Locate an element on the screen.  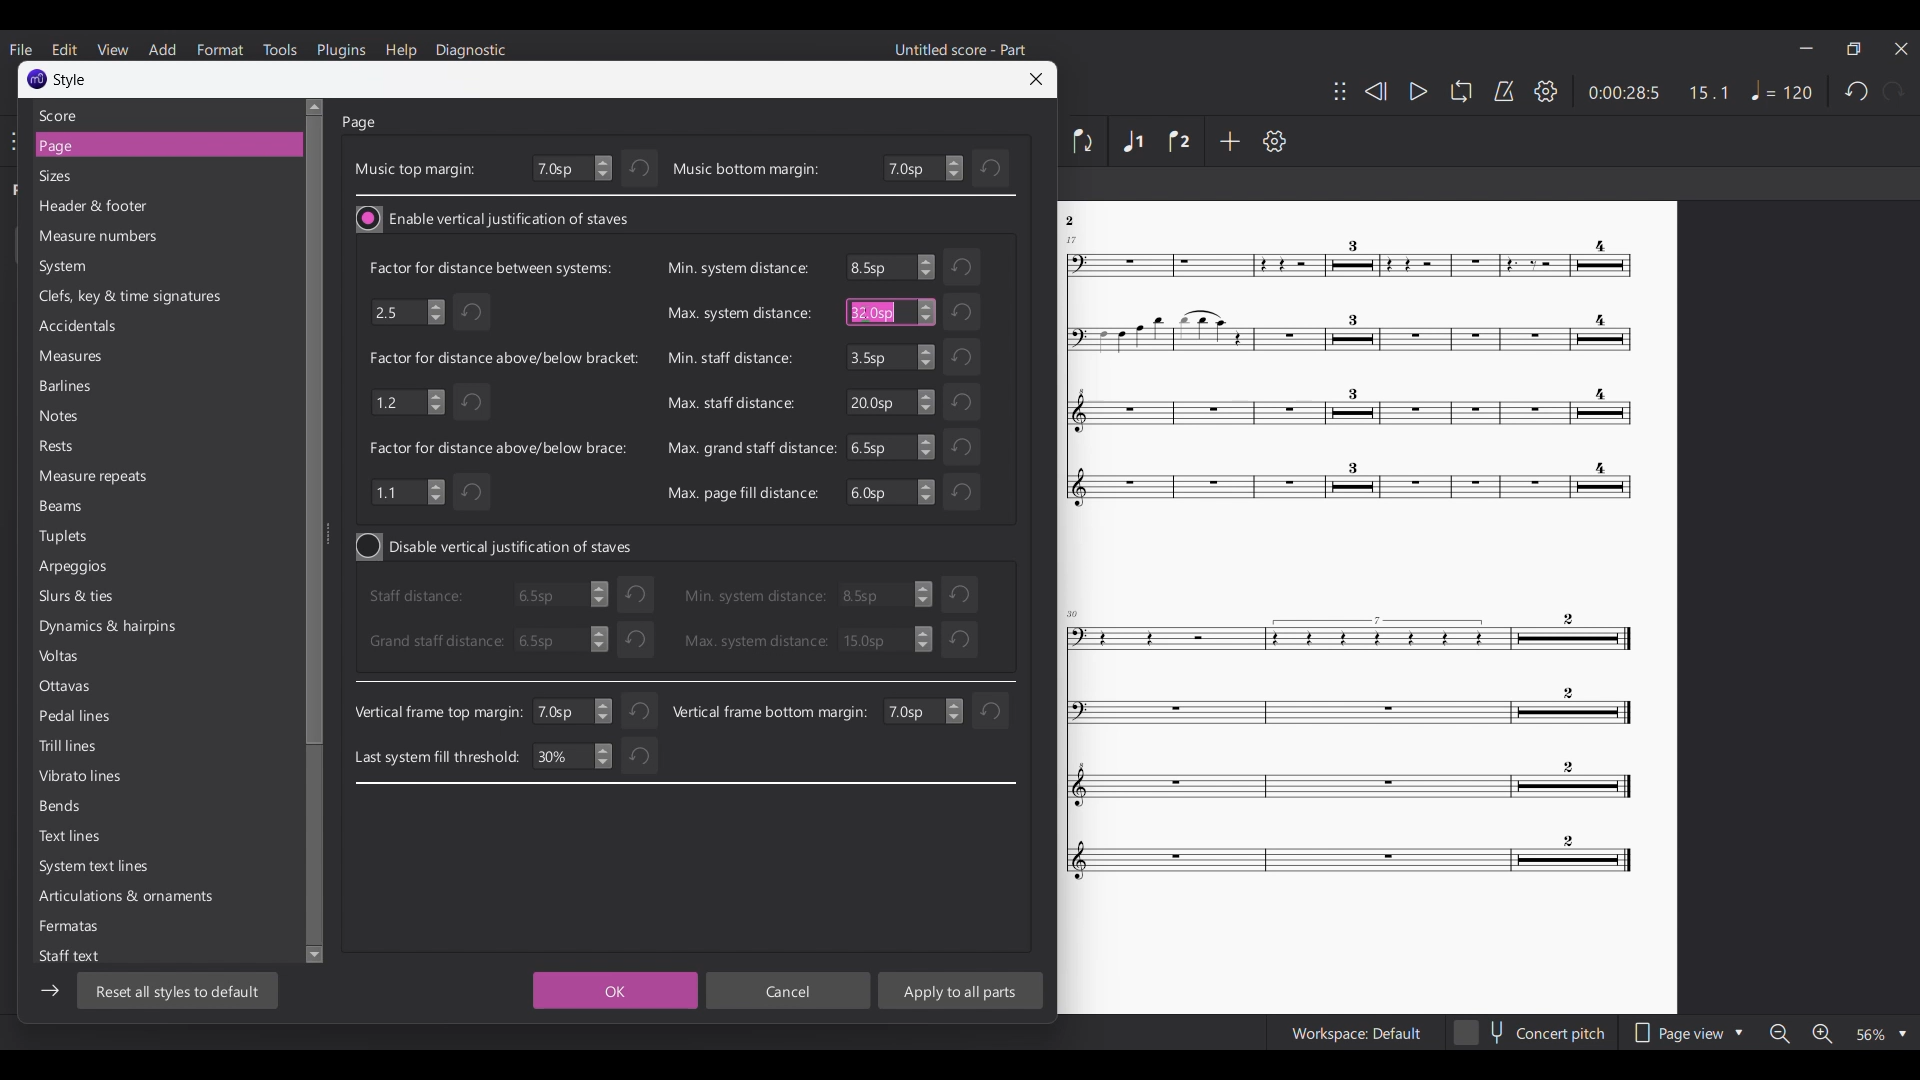
Plugins menu is located at coordinates (341, 50).